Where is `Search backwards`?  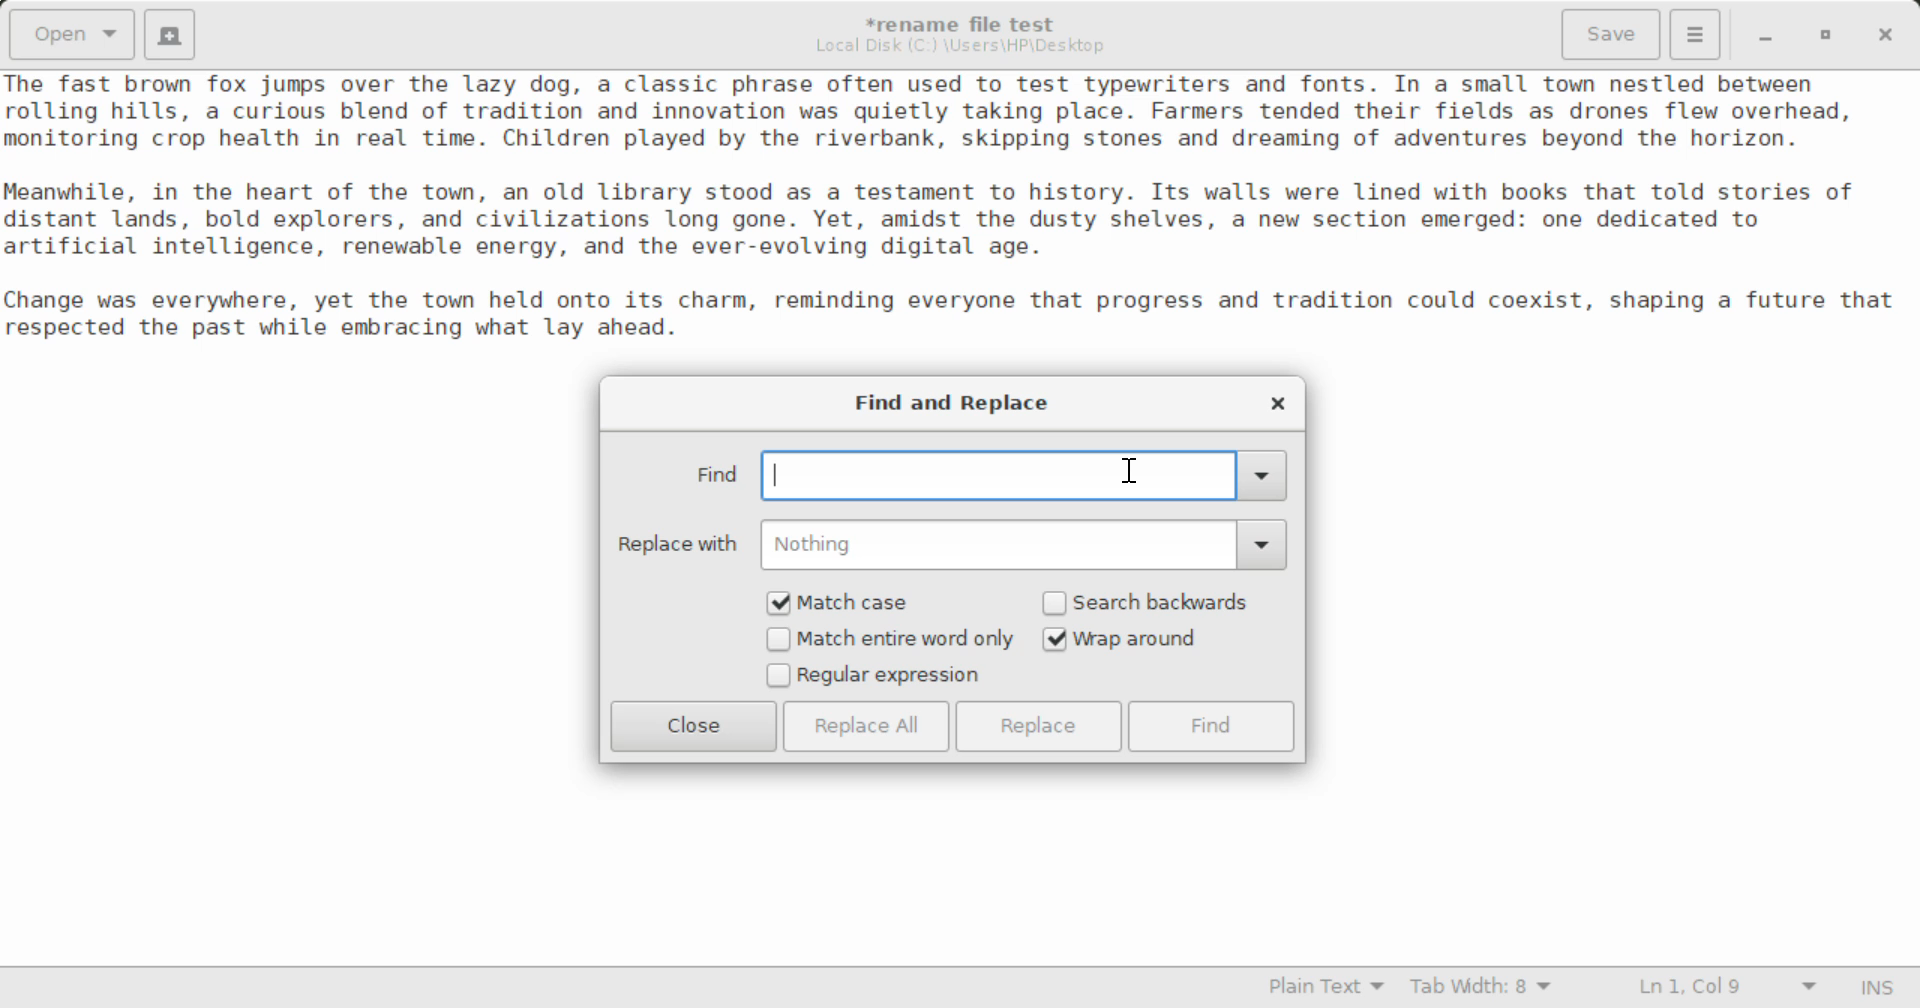 Search backwards is located at coordinates (1152, 602).